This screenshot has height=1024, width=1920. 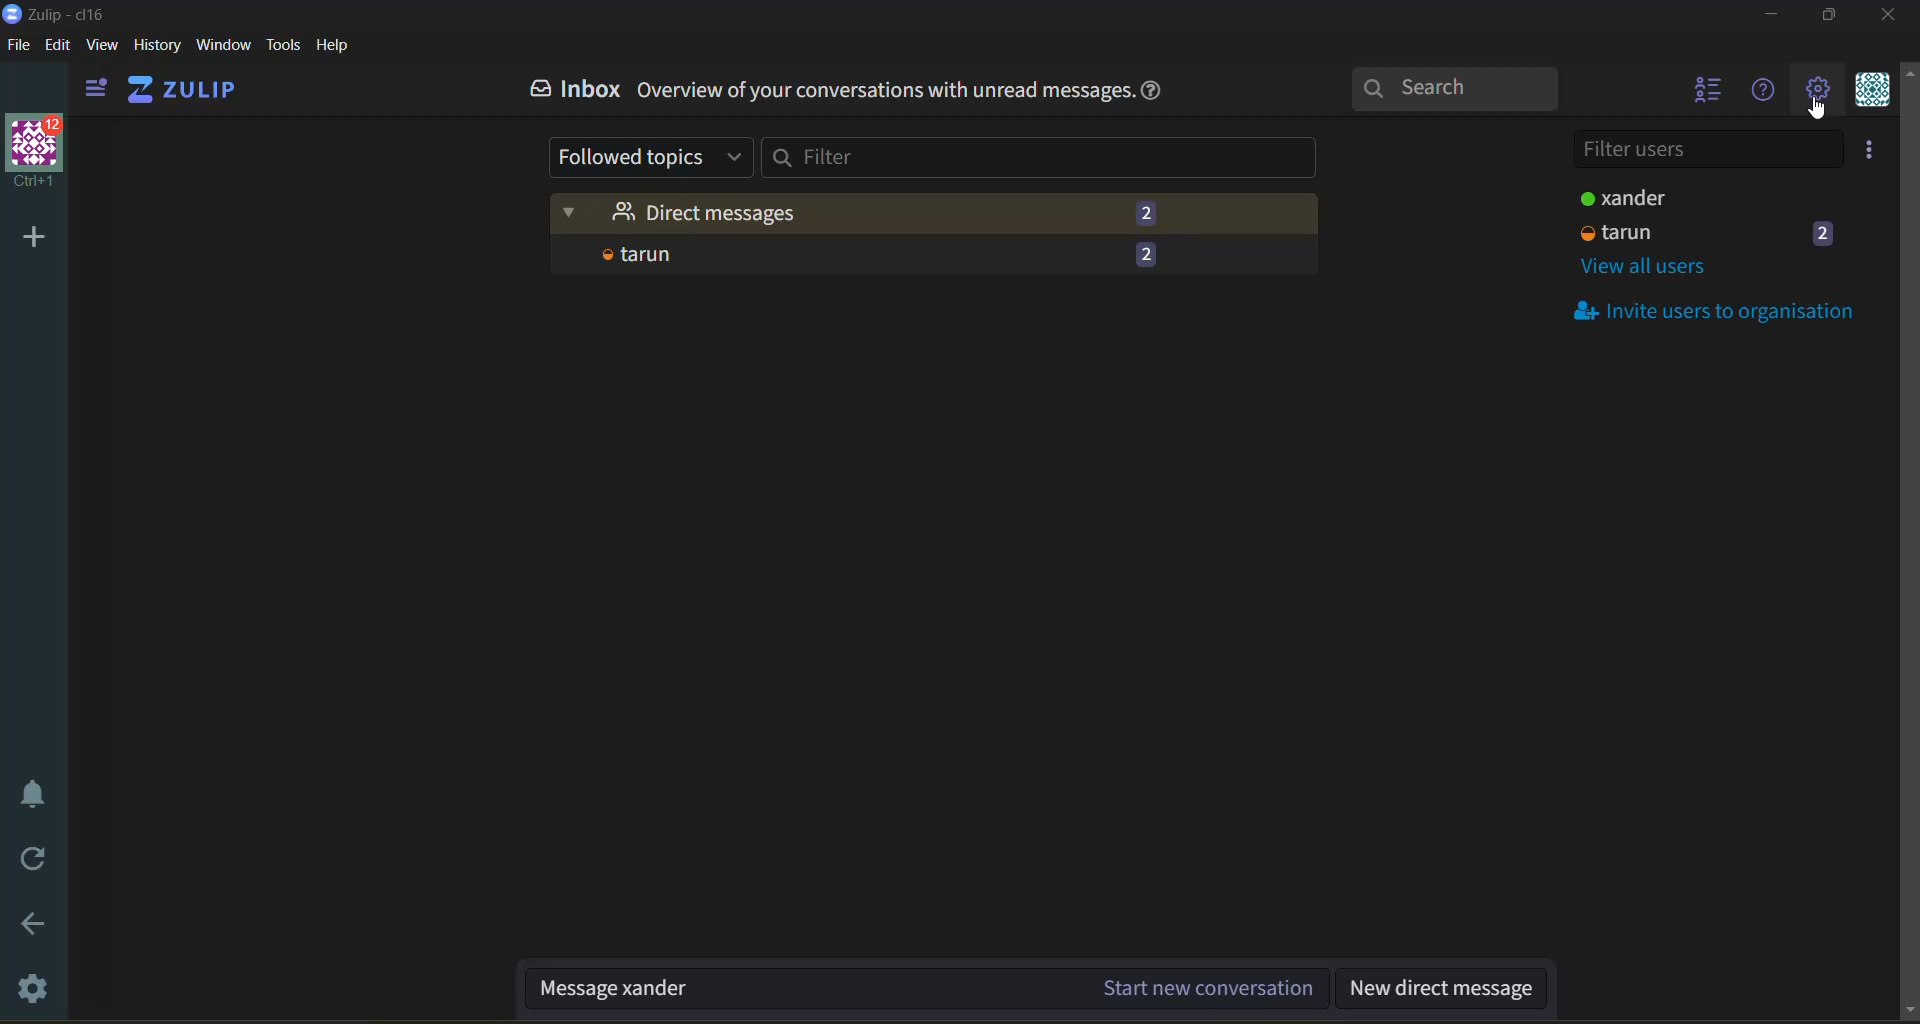 What do you see at coordinates (58, 44) in the screenshot?
I see `edit` at bounding box center [58, 44].